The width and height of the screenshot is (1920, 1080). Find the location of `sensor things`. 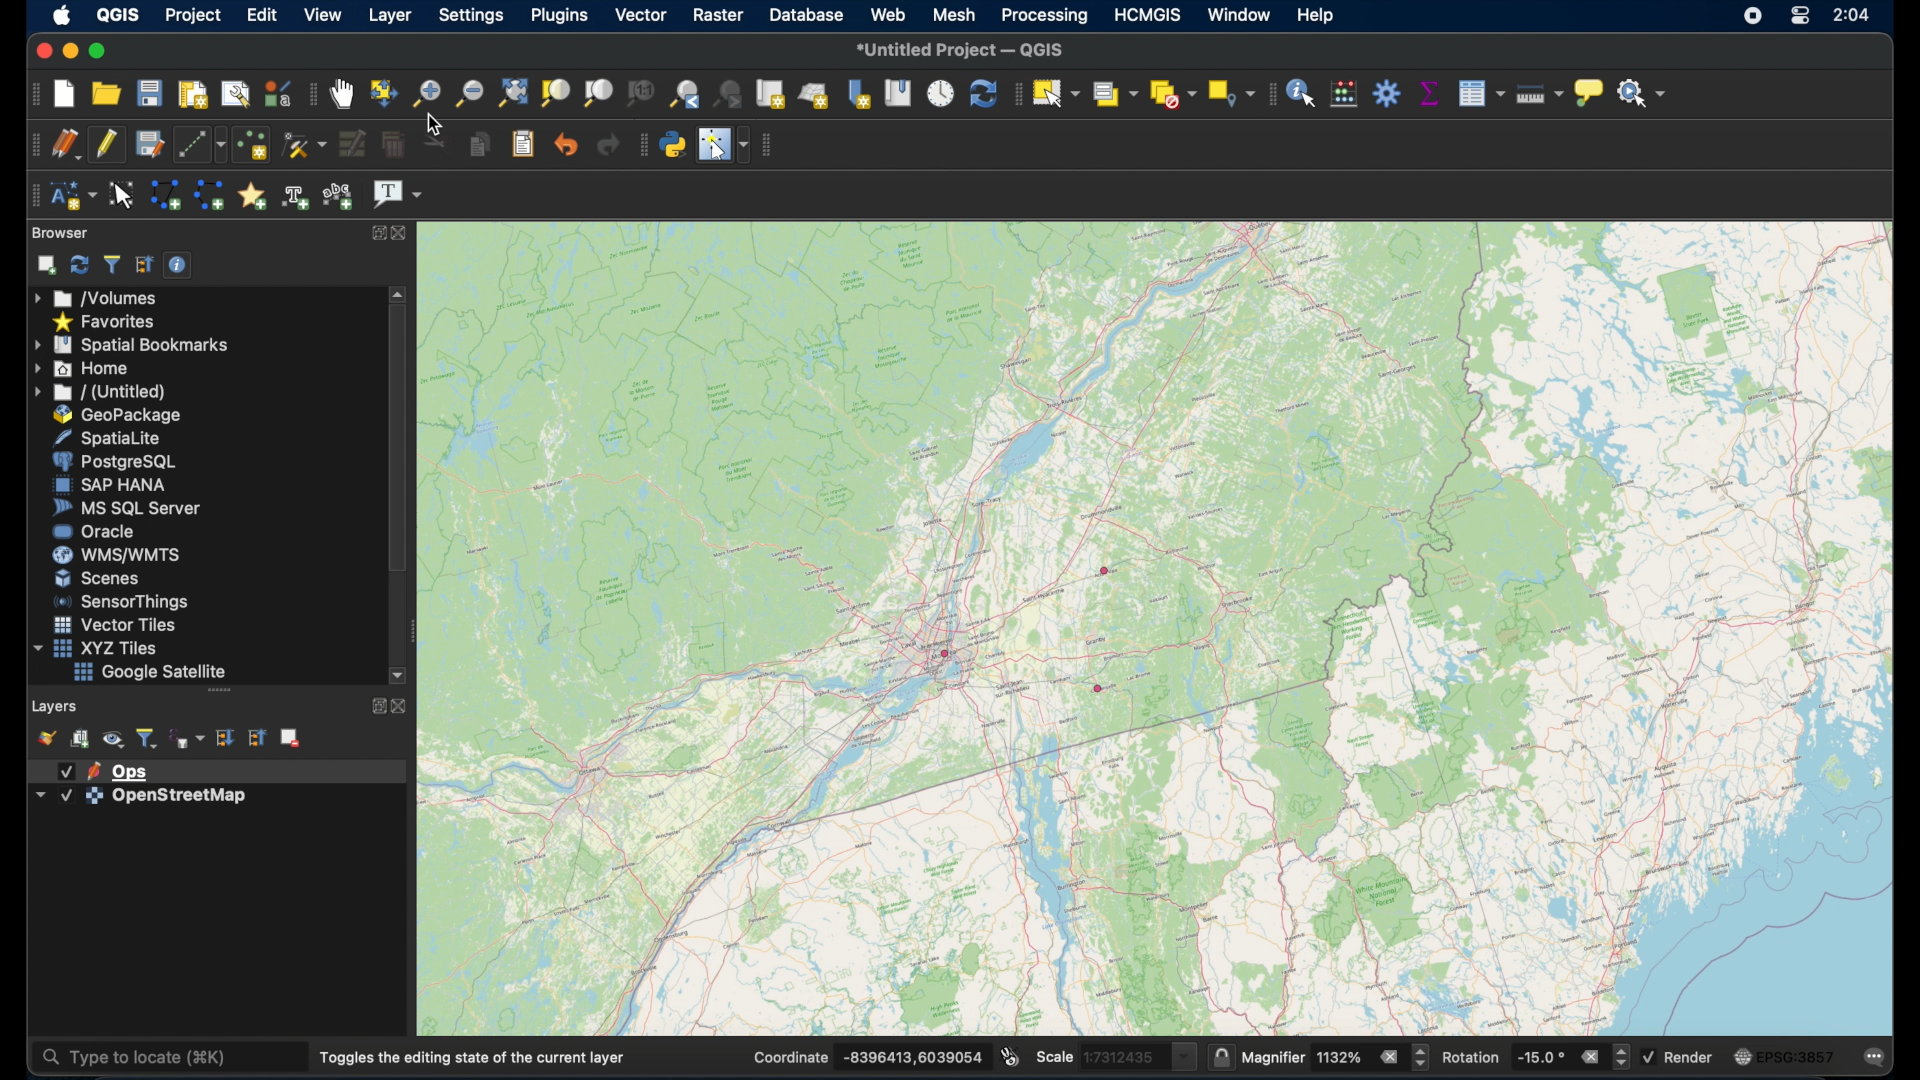

sensor things is located at coordinates (117, 602).